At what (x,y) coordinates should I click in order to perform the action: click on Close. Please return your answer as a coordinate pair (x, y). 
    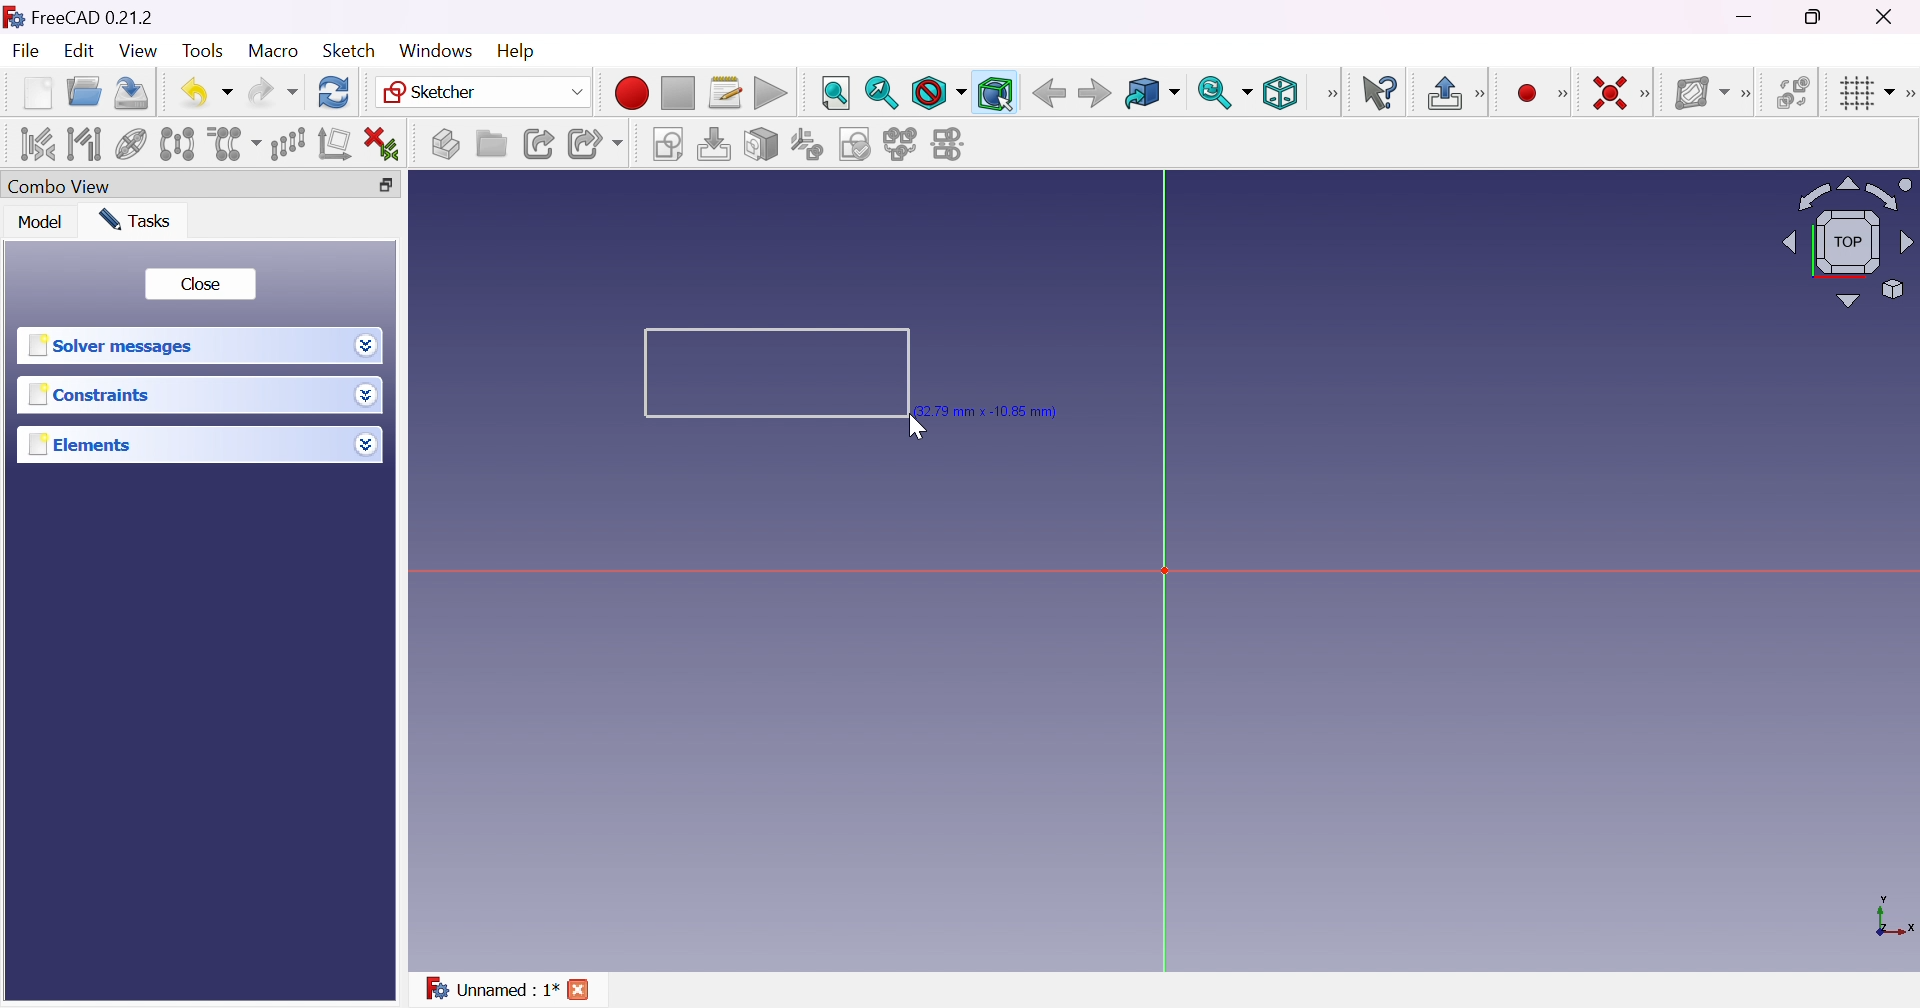
    Looking at the image, I should click on (1887, 18).